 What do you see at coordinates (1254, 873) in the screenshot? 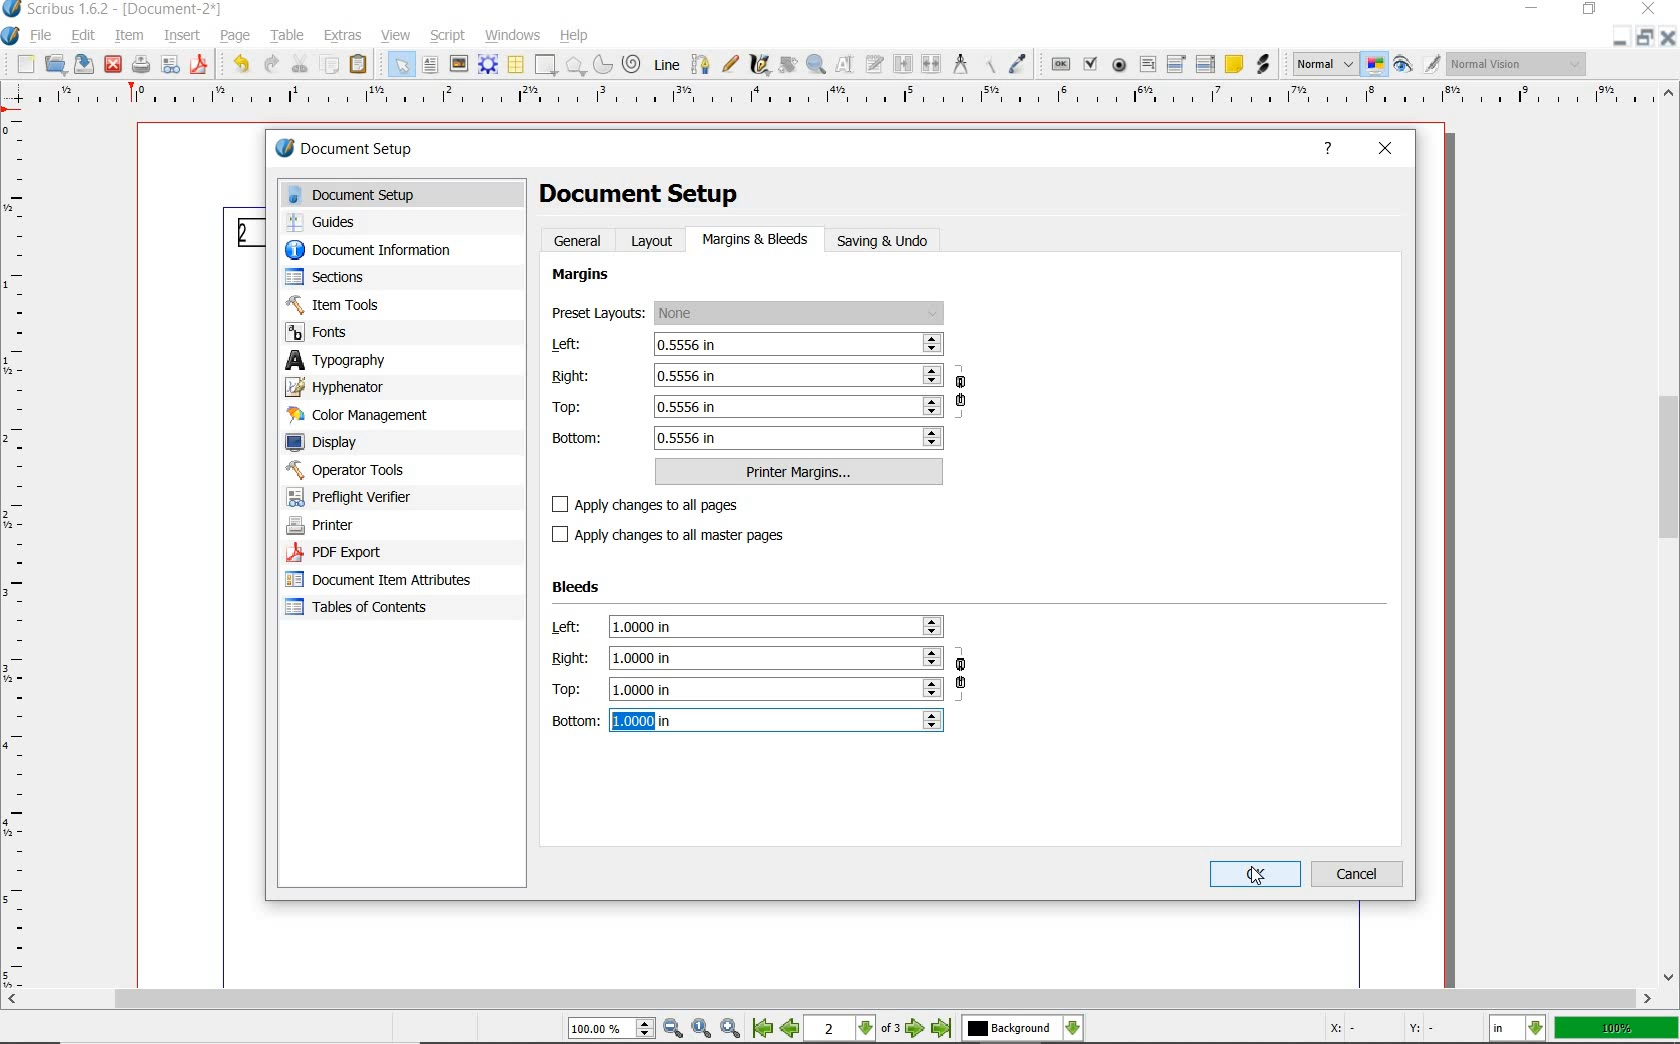
I see `ok` at bounding box center [1254, 873].